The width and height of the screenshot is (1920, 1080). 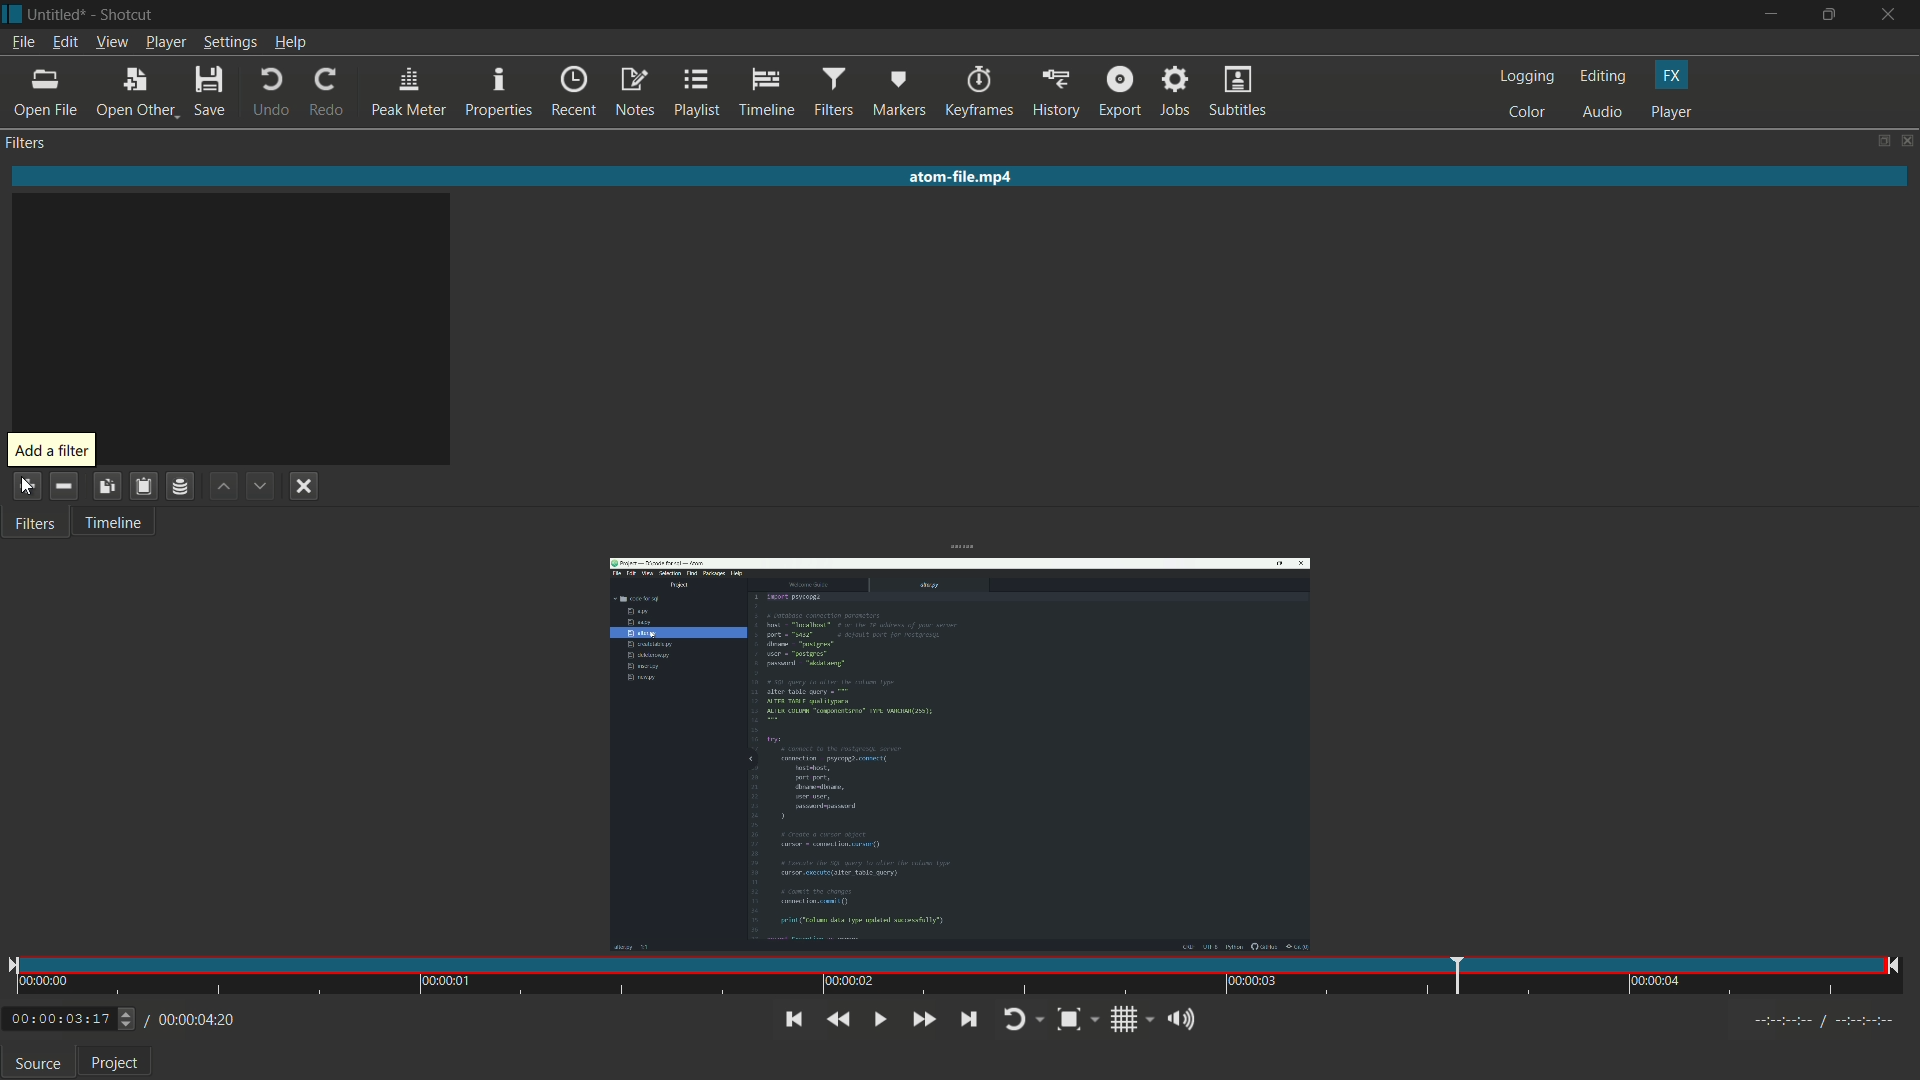 I want to click on open file, so click(x=44, y=94).